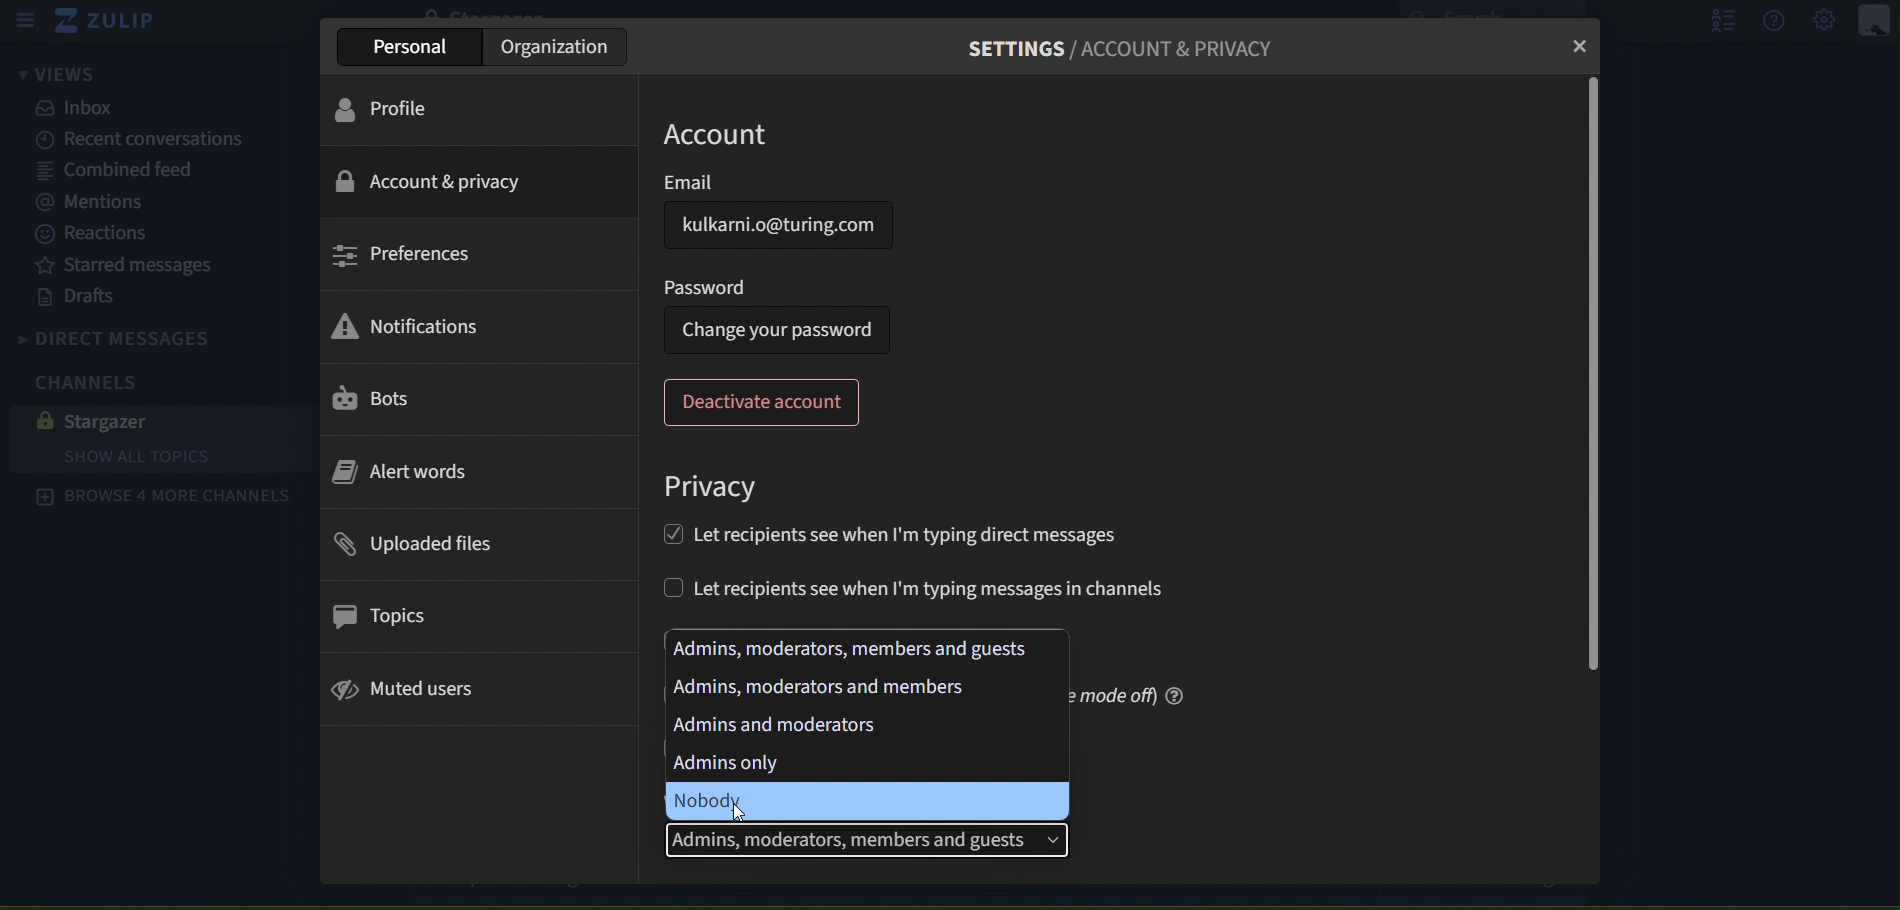 The image size is (1900, 910). Describe the element at coordinates (376, 616) in the screenshot. I see `topics` at that location.